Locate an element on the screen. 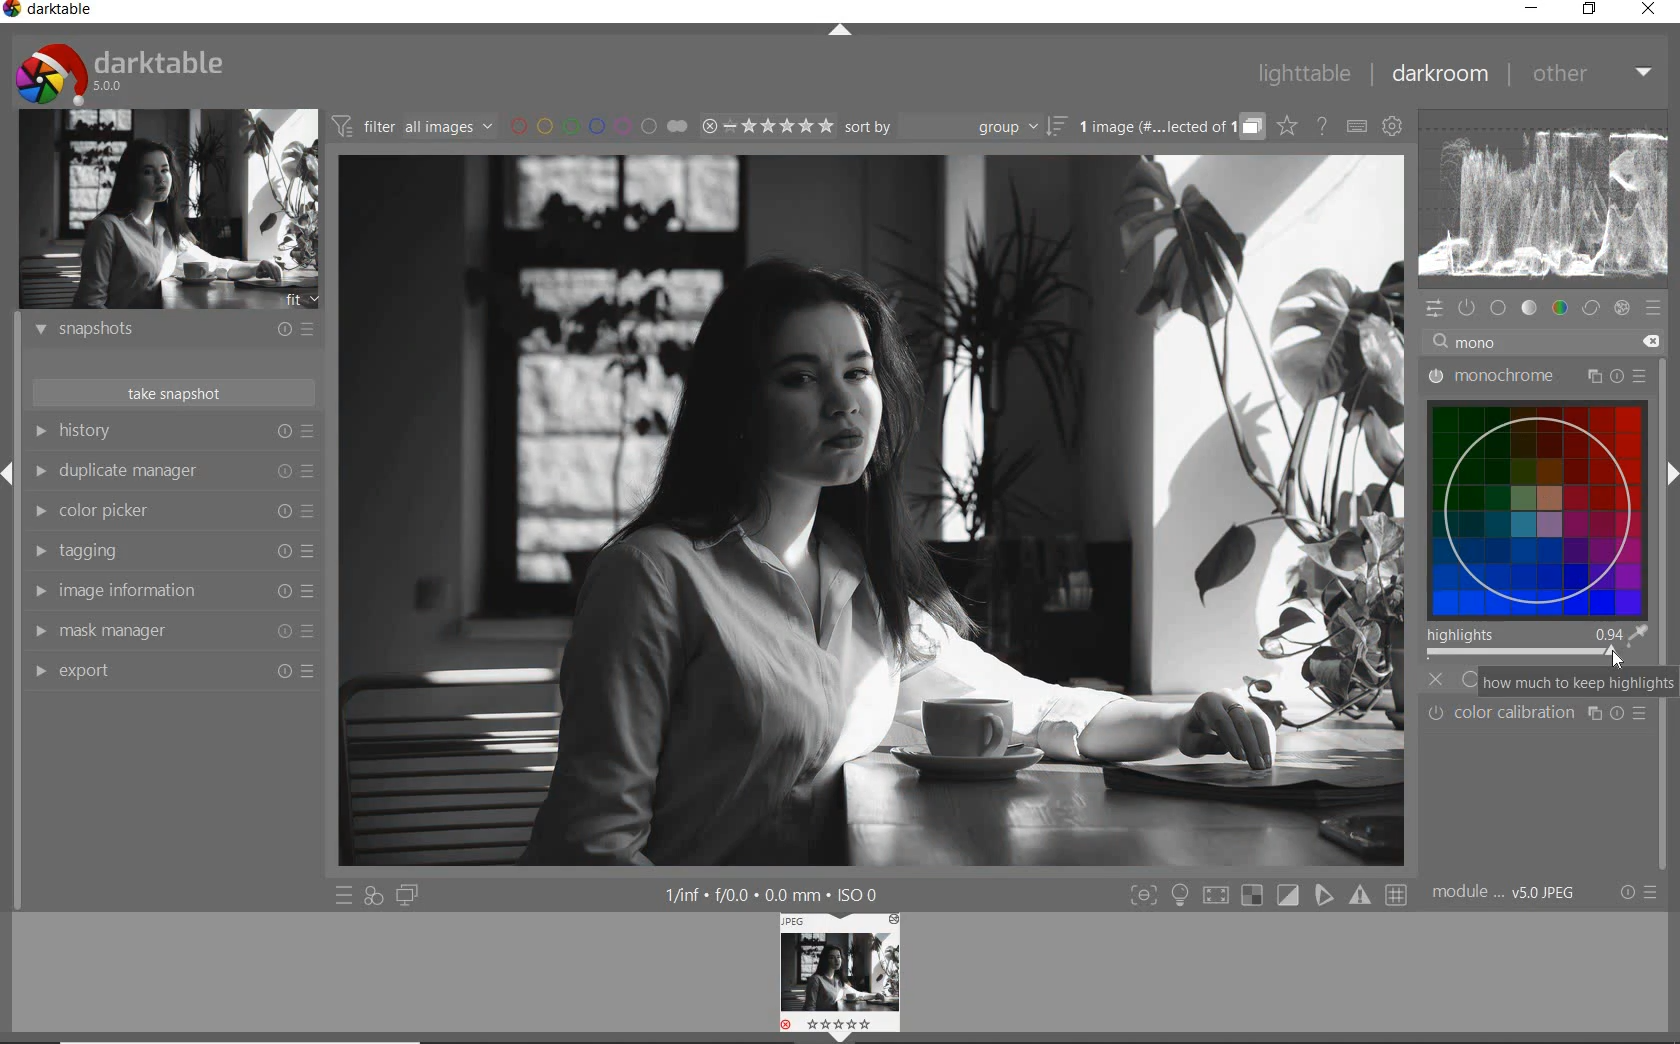  how much to keep highlights is located at coordinates (1569, 681).